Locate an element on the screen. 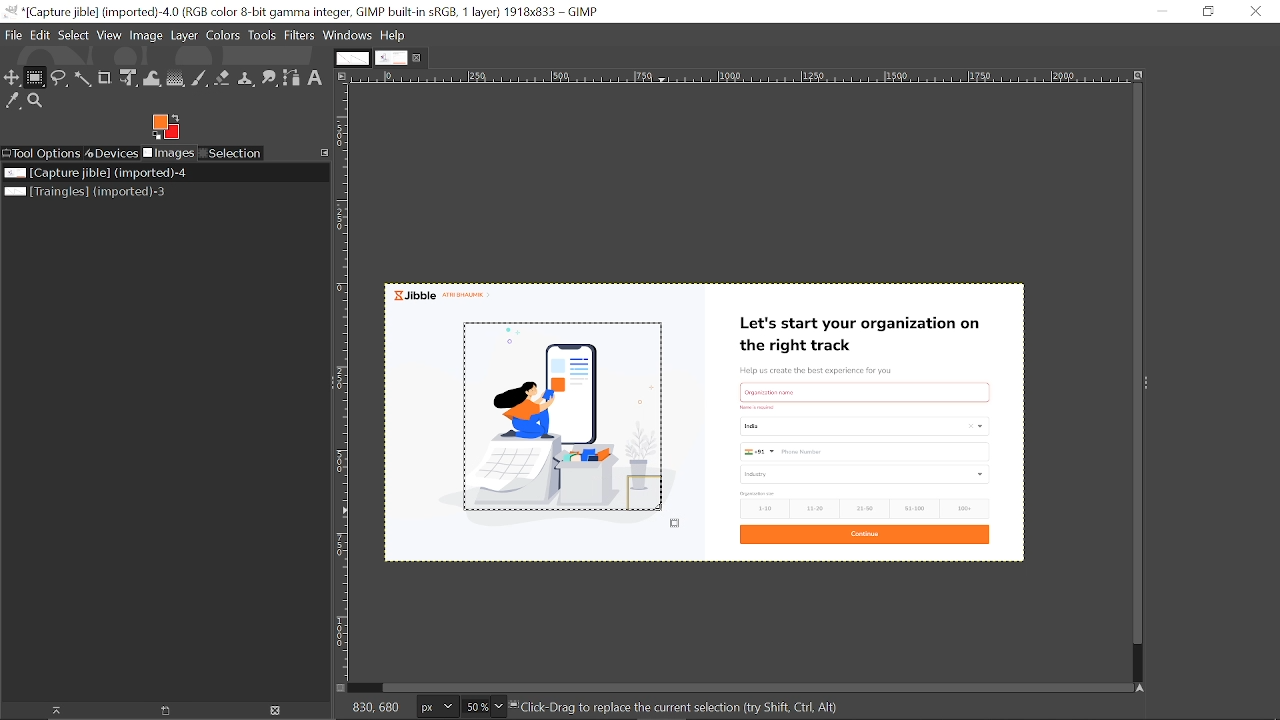  first tab is located at coordinates (351, 58).